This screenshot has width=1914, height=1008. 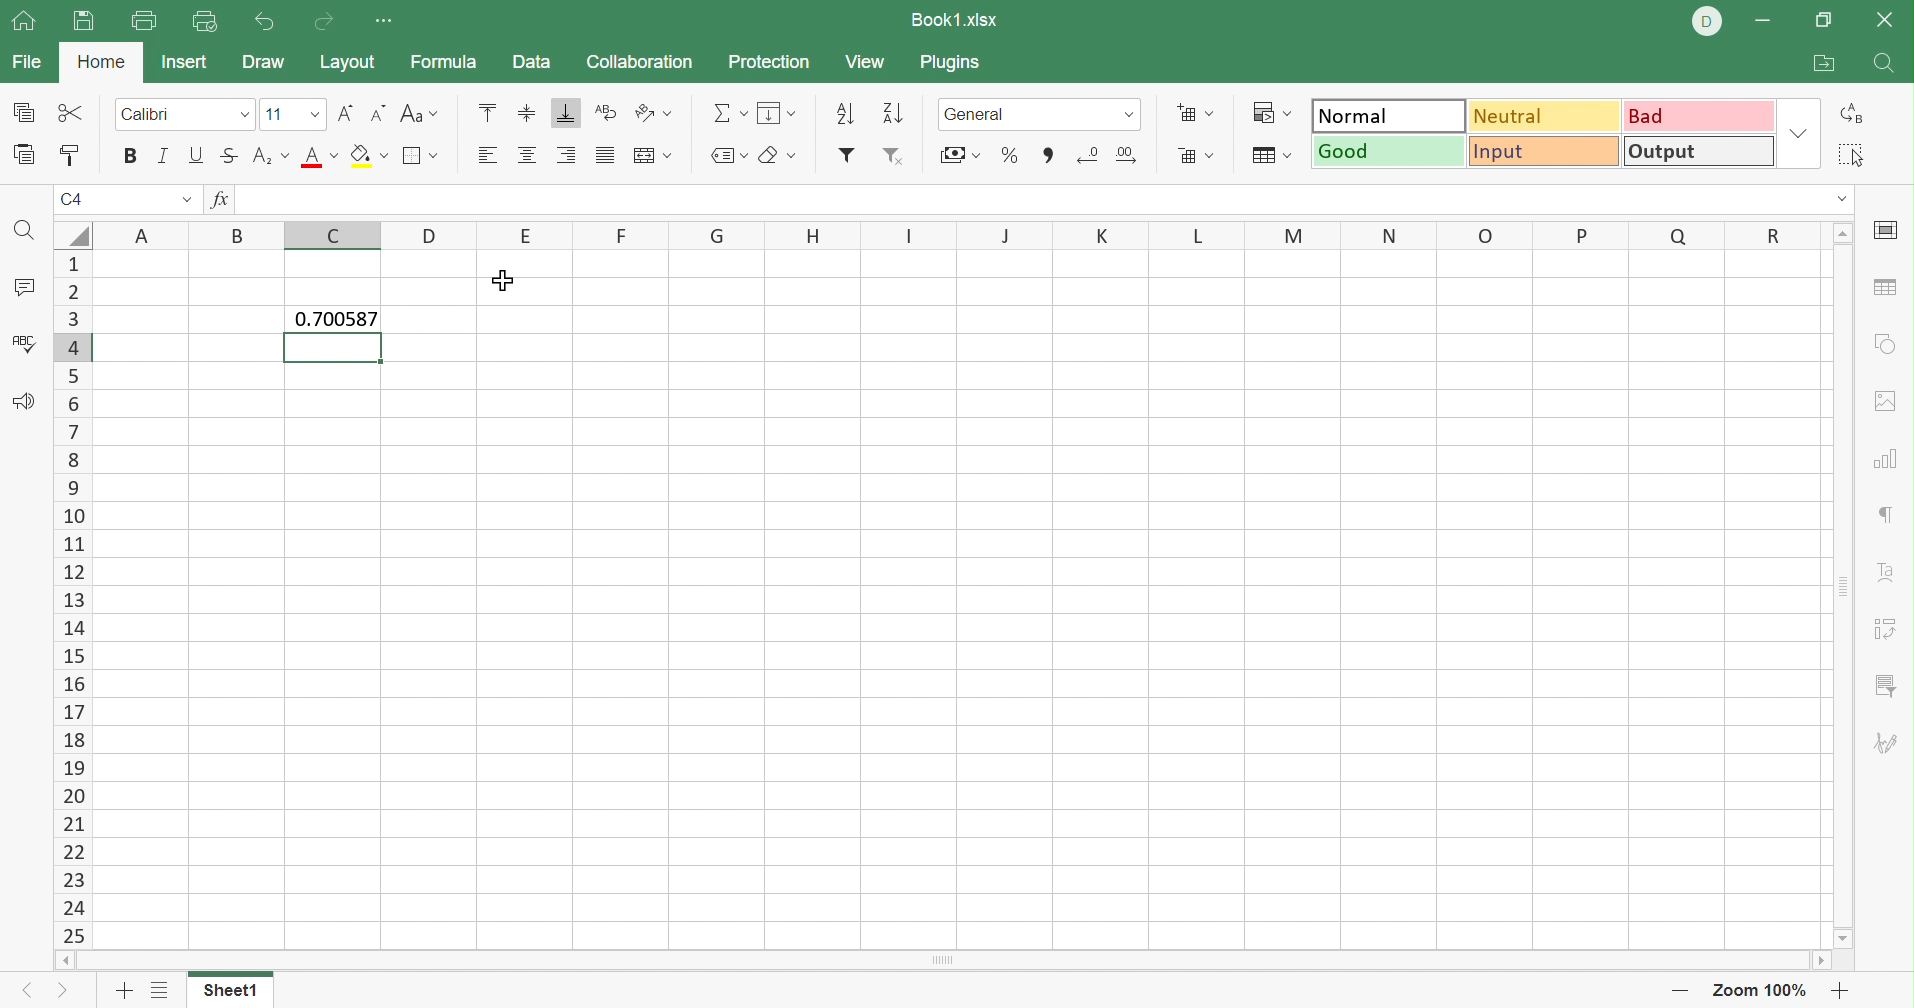 I want to click on Borders, so click(x=420, y=158).